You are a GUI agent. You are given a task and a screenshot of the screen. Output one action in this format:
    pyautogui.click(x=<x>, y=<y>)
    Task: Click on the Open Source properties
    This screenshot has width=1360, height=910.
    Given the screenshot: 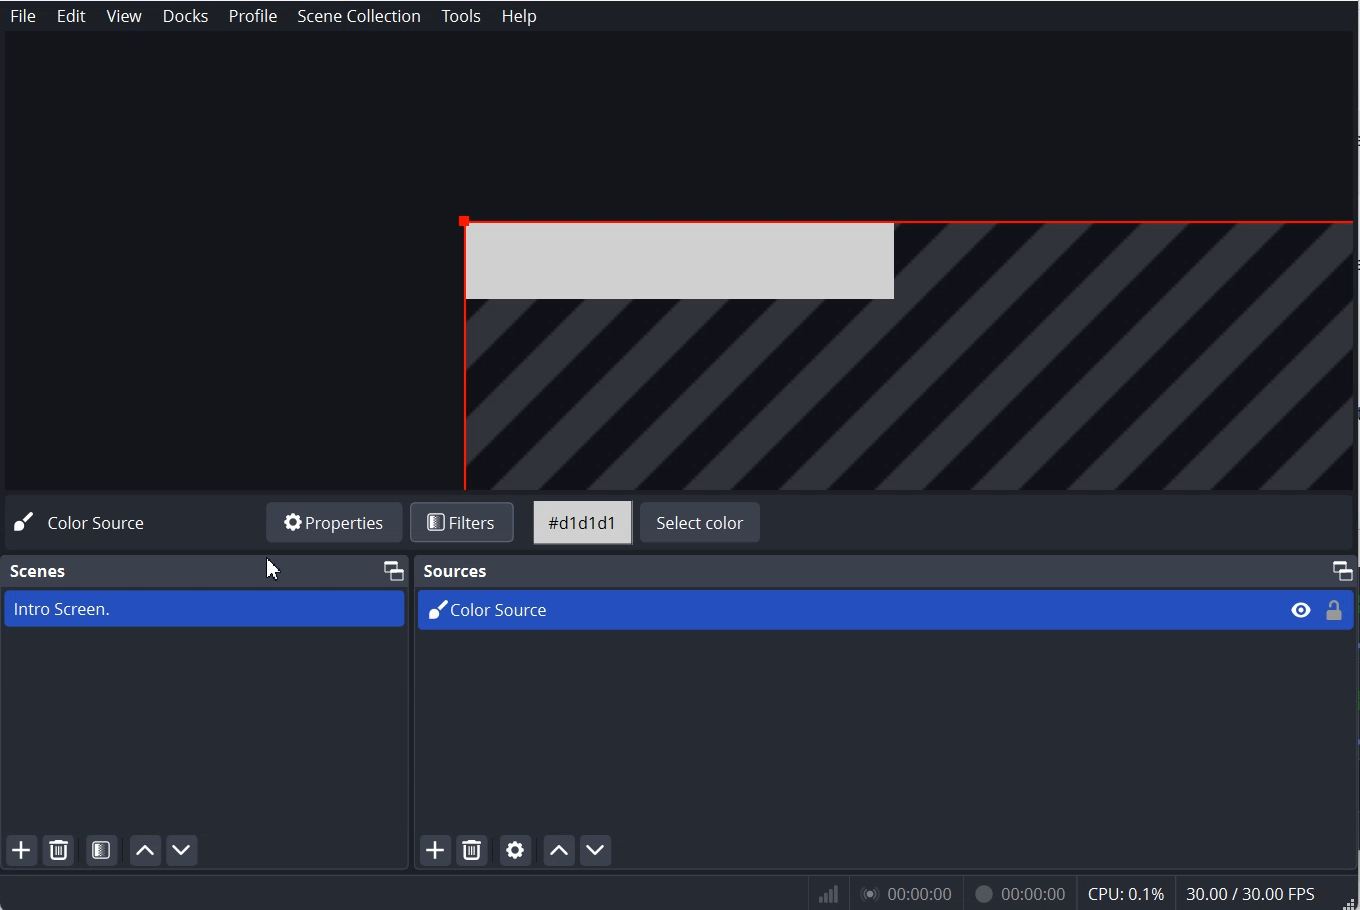 What is the action you would take?
    pyautogui.click(x=515, y=850)
    